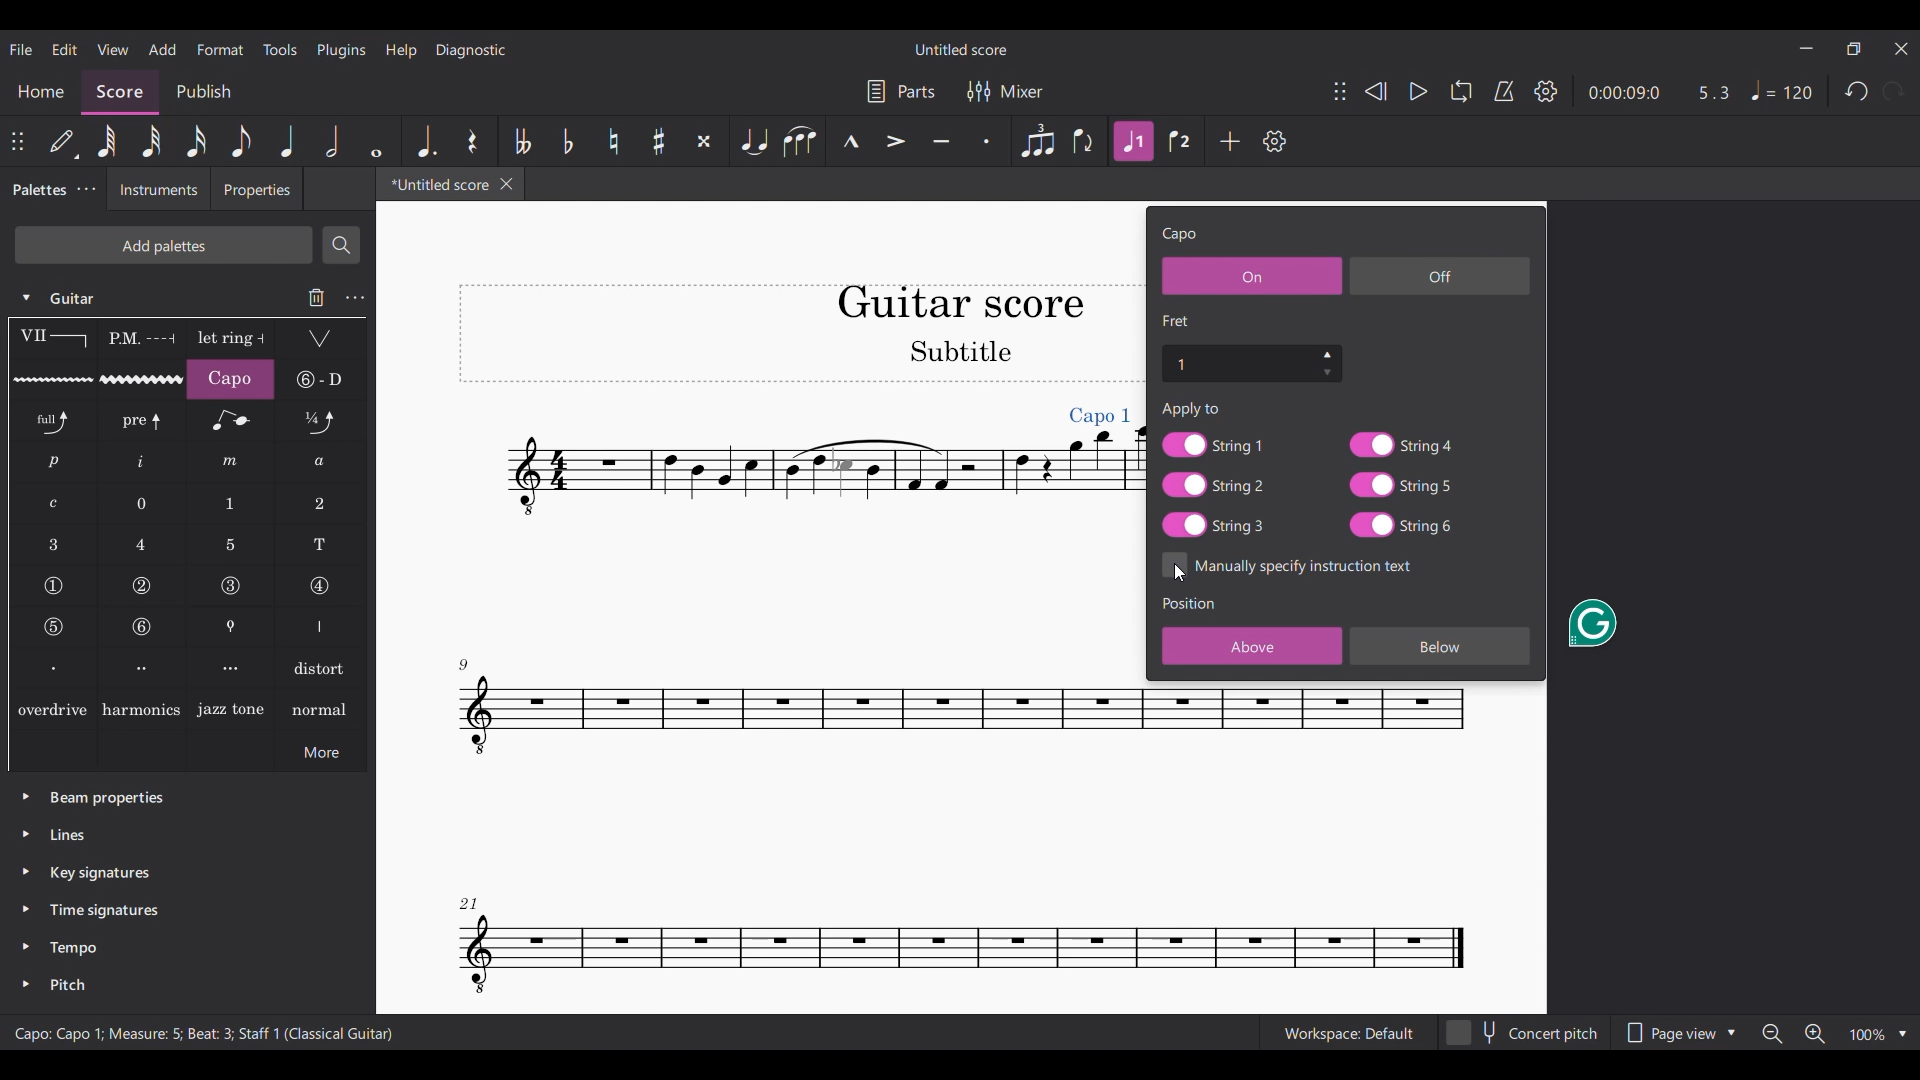 This screenshot has width=1920, height=1080. I want to click on Jazz tone, so click(231, 708).